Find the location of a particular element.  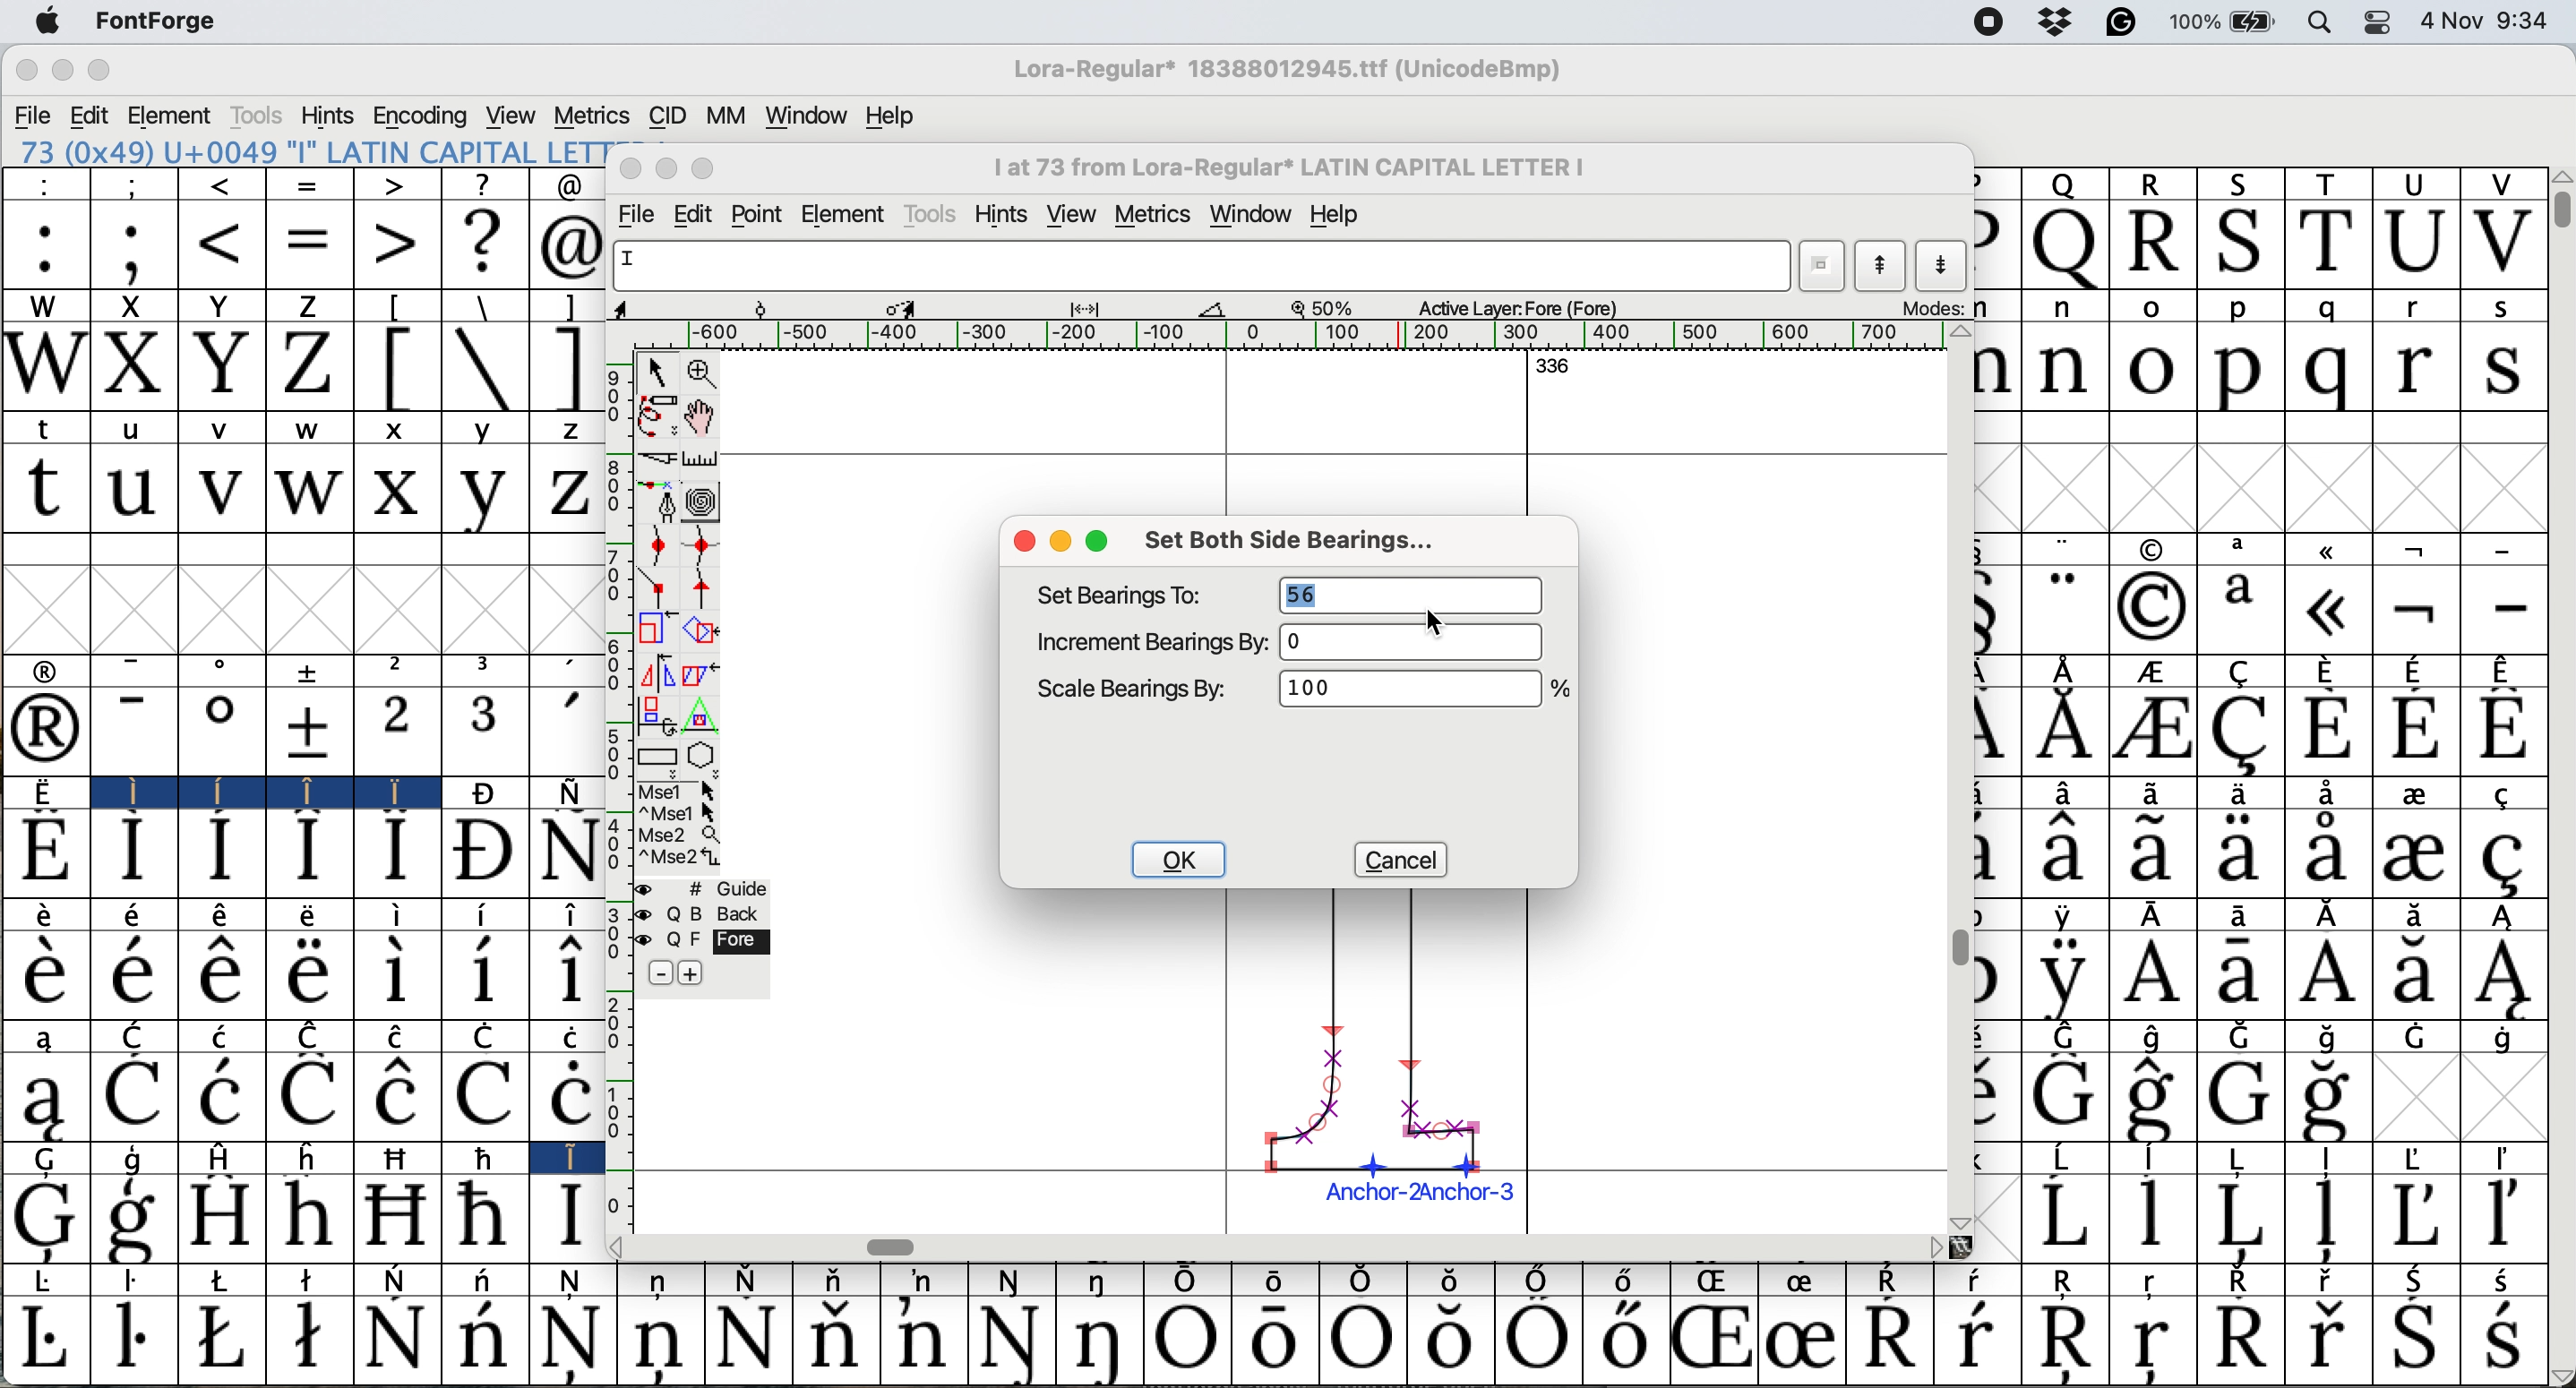

Symbol is located at coordinates (2243, 853).